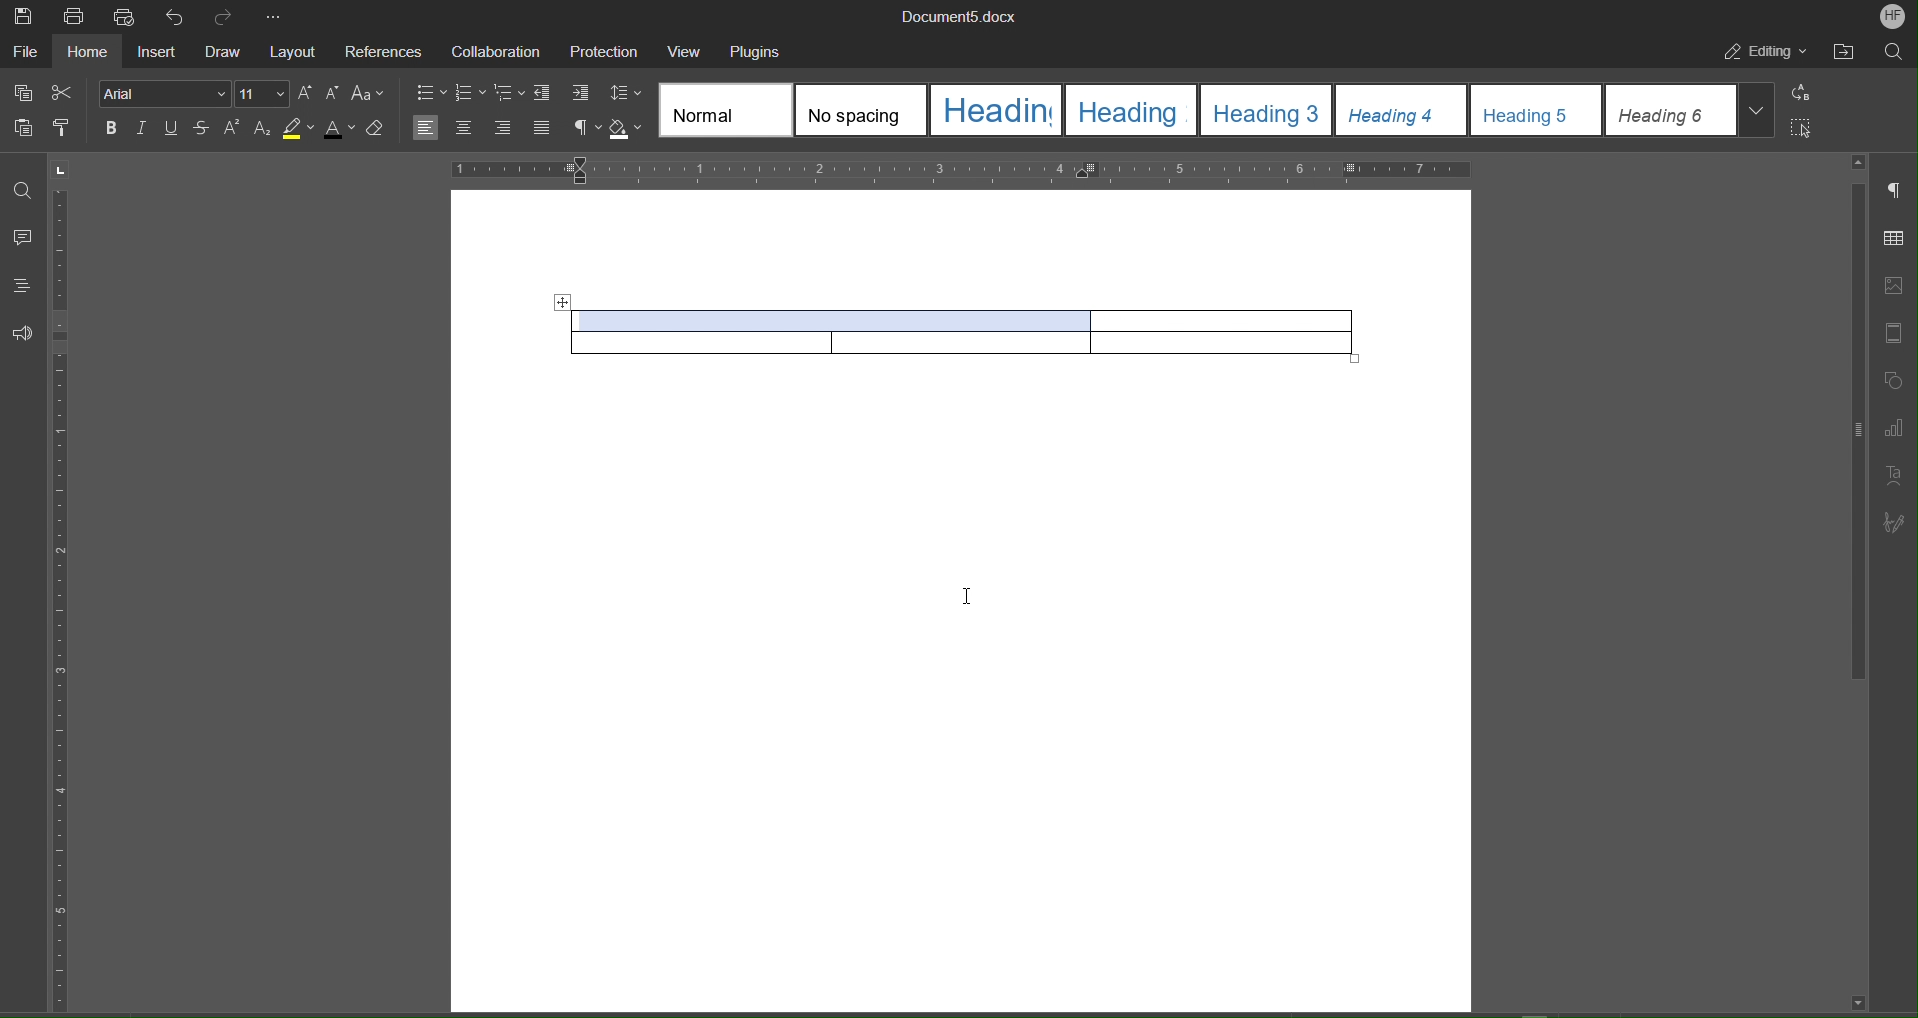  What do you see at coordinates (340, 128) in the screenshot?
I see `Text Color` at bounding box center [340, 128].